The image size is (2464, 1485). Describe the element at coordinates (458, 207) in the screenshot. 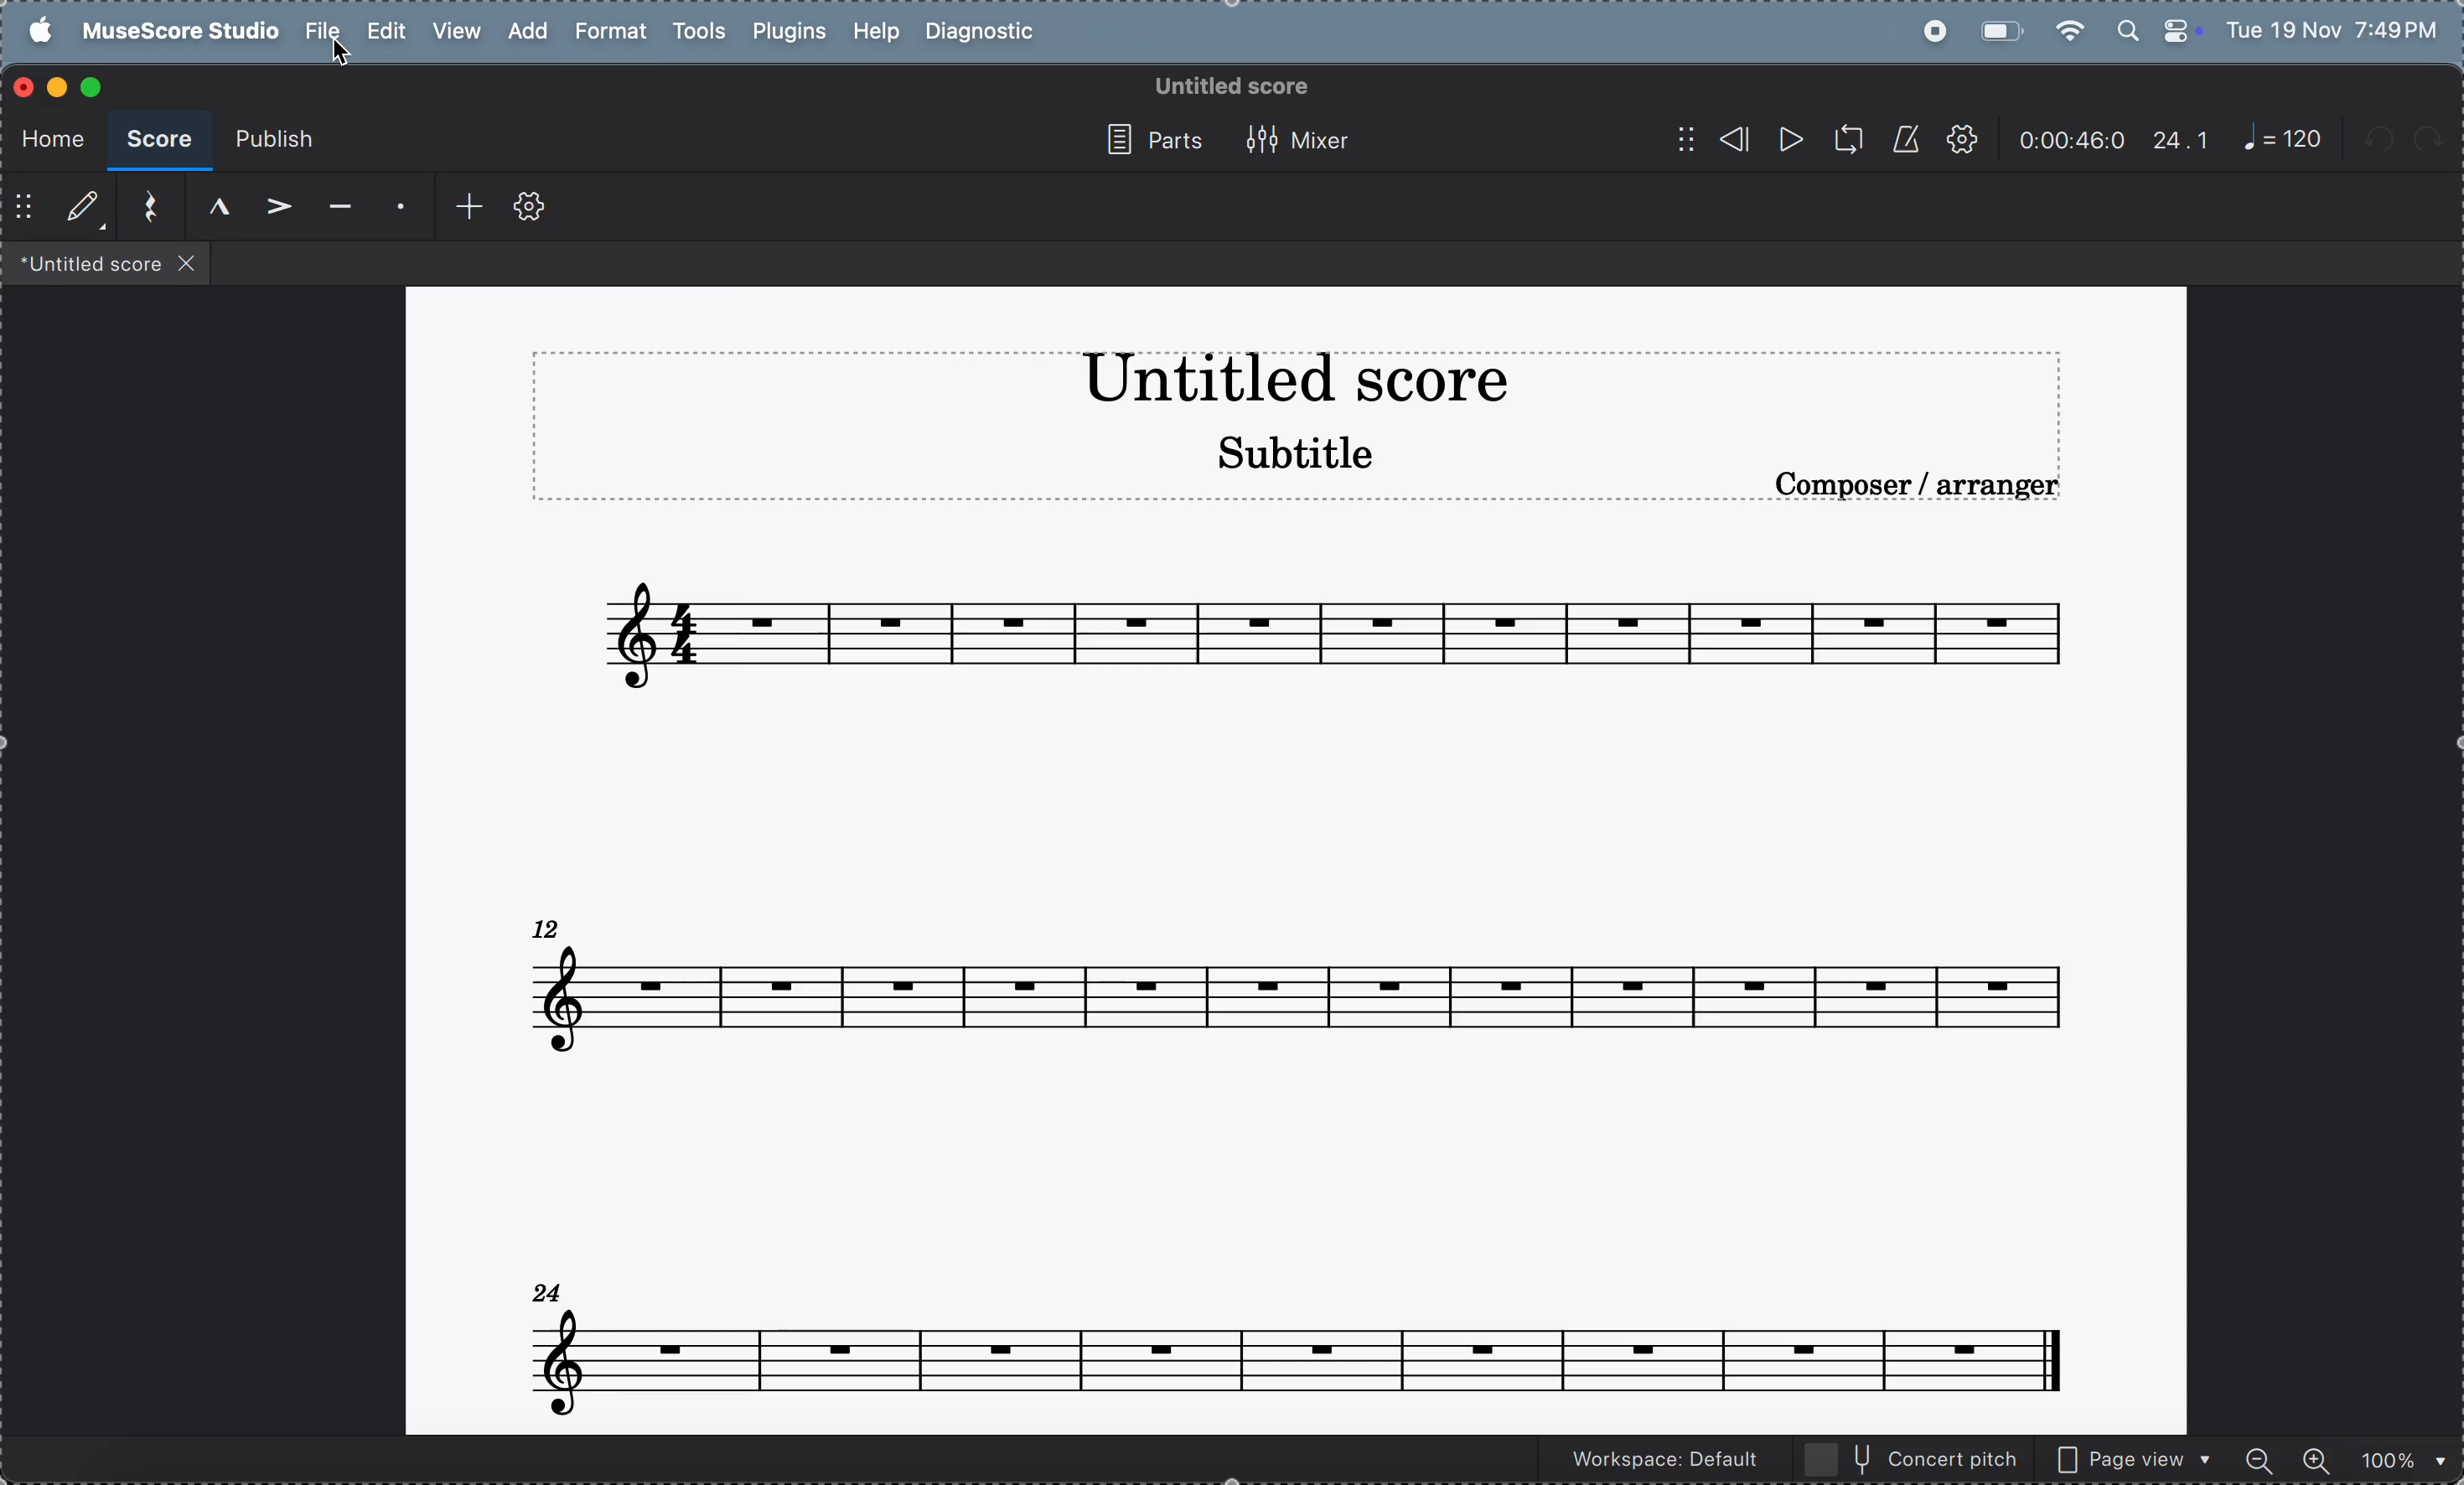

I see `add` at that location.